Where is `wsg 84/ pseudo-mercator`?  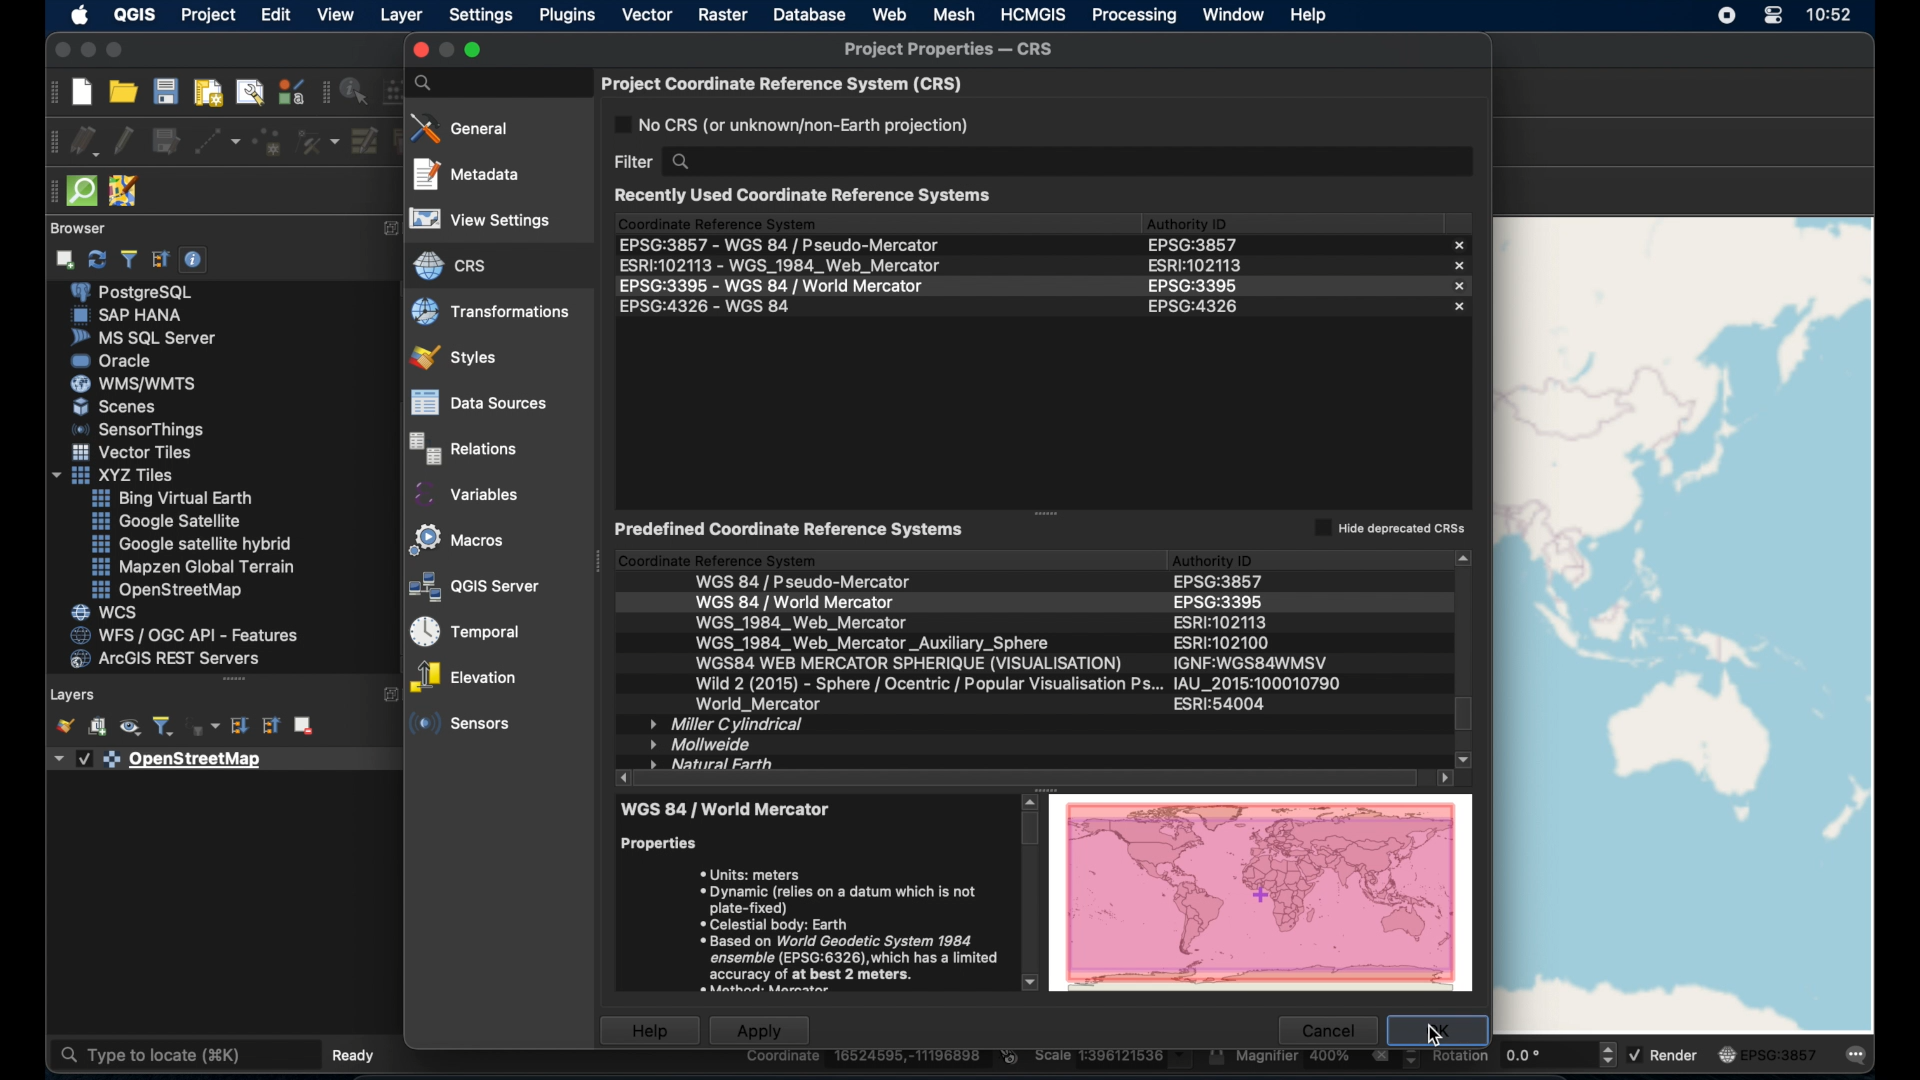
wsg 84/ pseudo-mercator is located at coordinates (741, 808).